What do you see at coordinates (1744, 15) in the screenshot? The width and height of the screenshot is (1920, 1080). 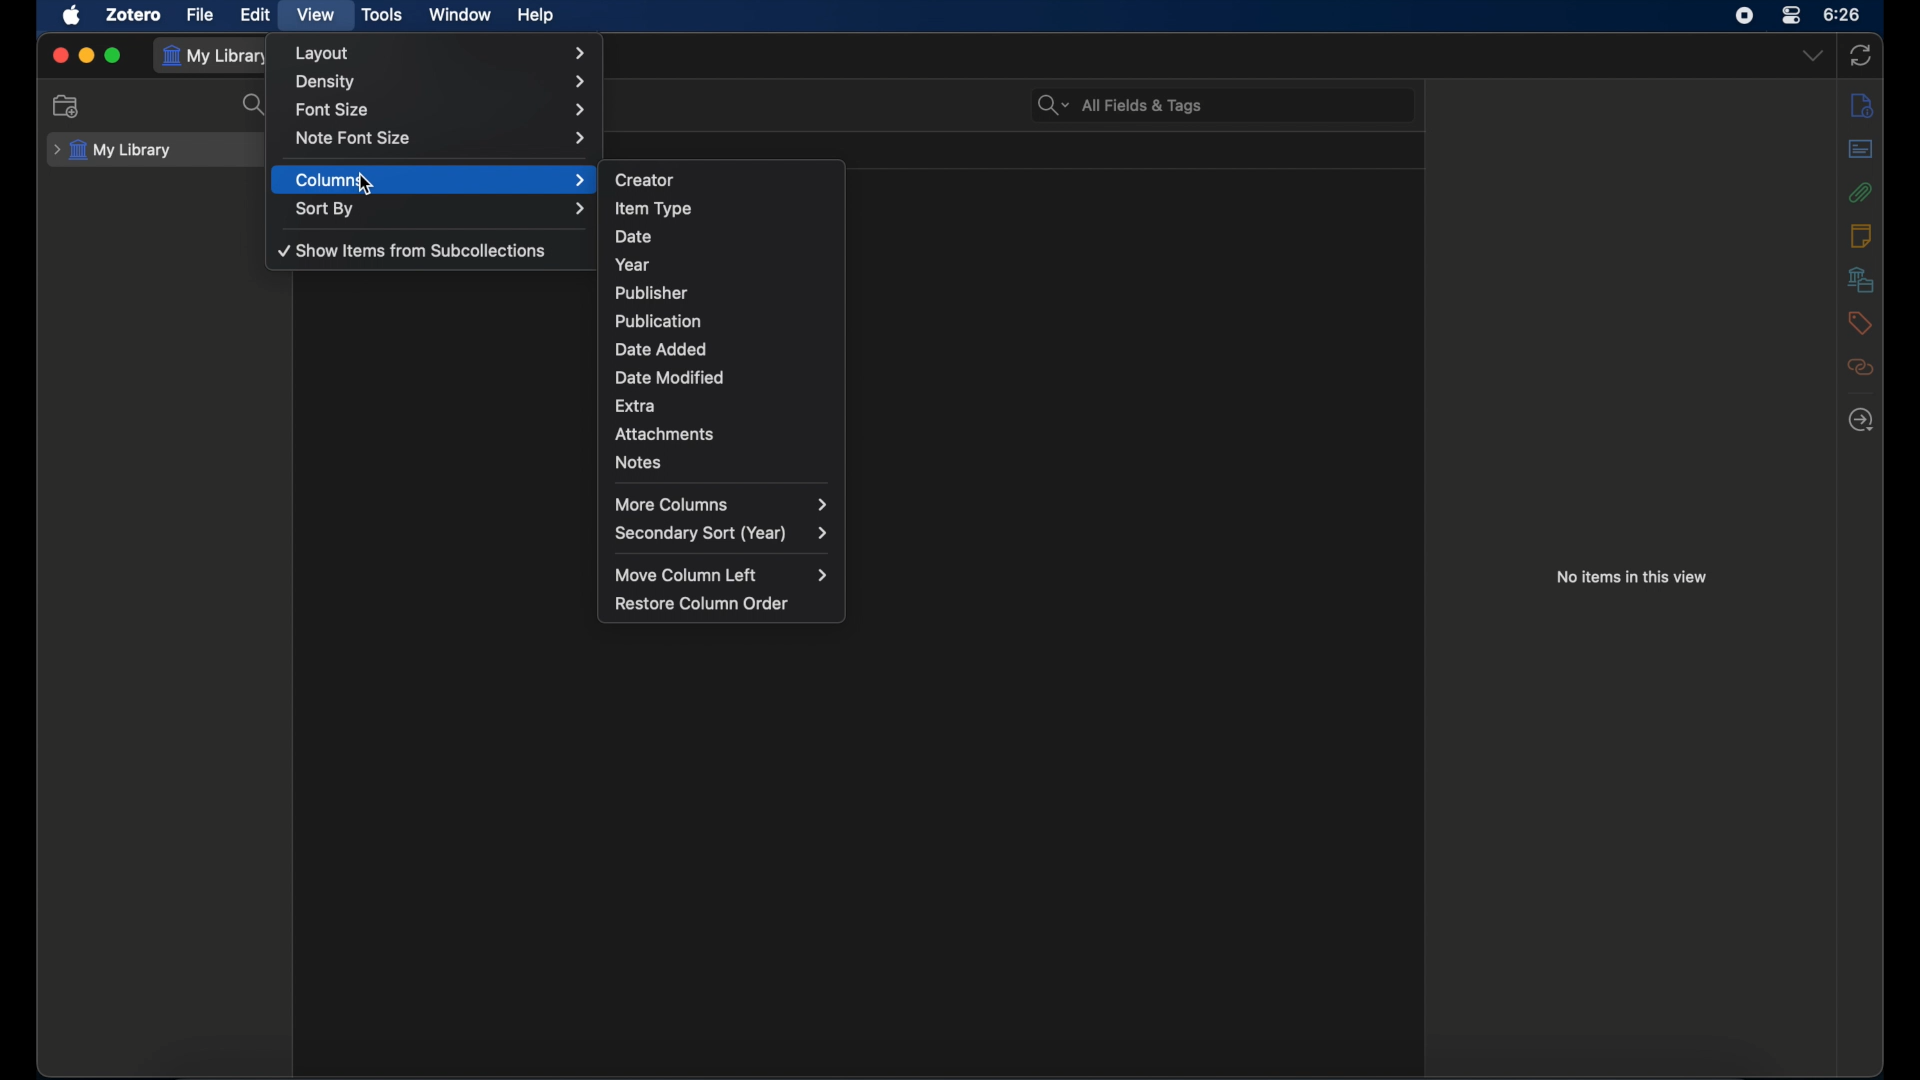 I see `screen recorder` at bounding box center [1744, 15].